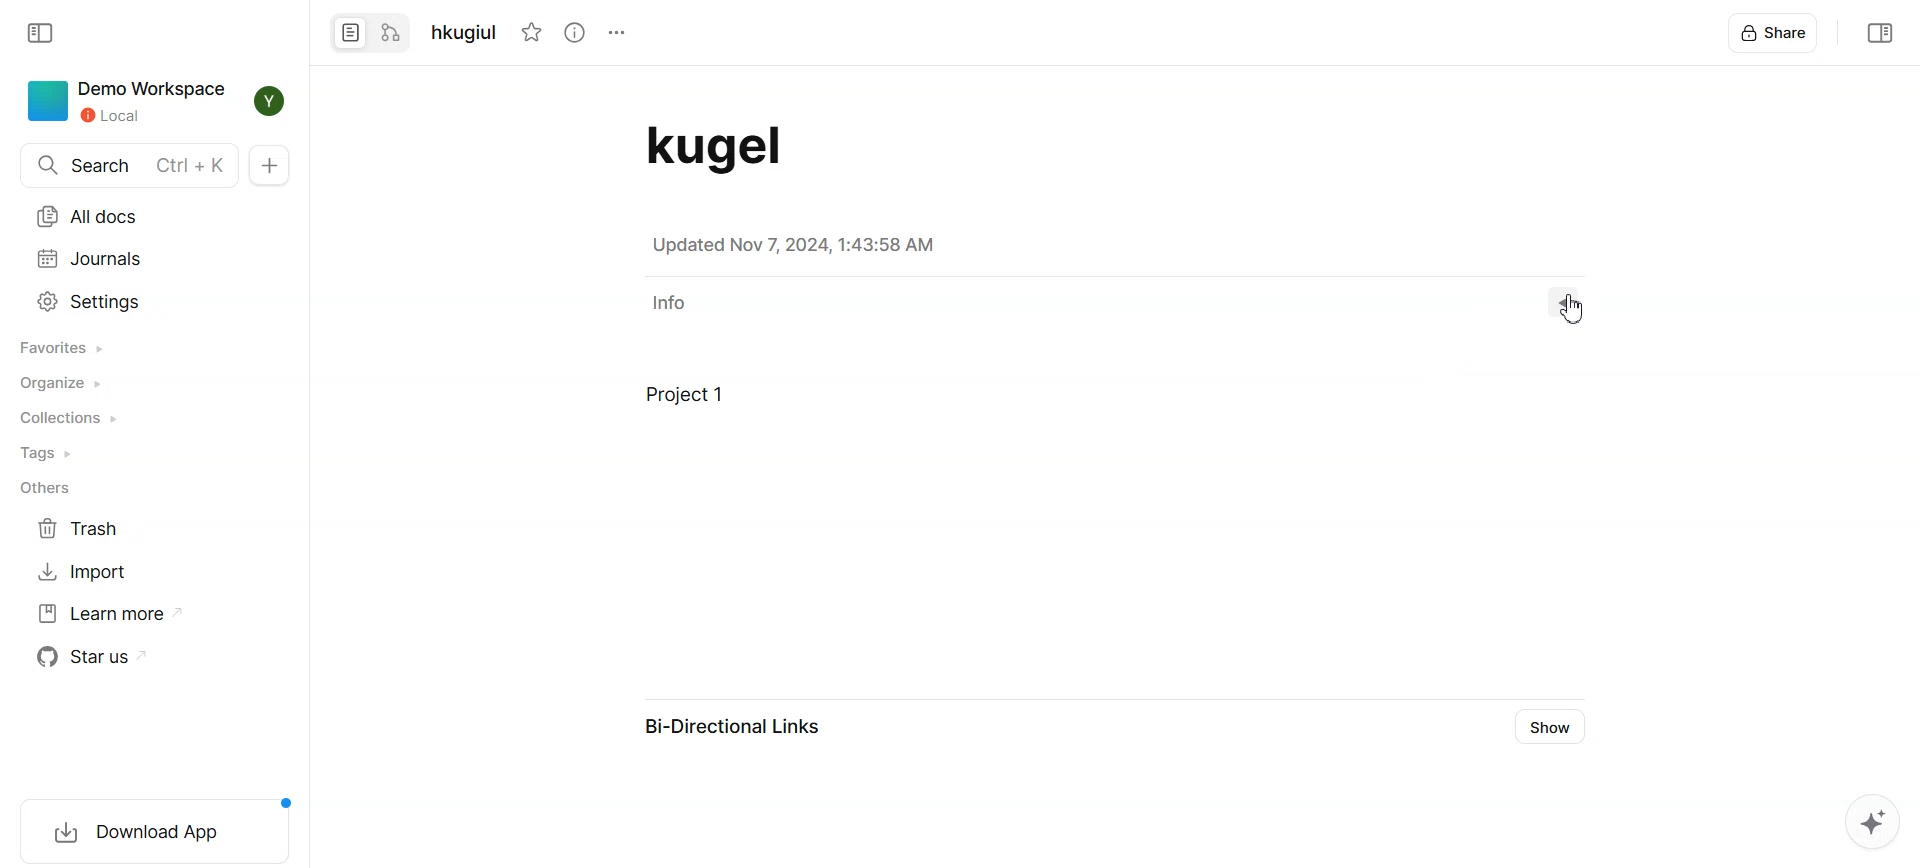 The height and width of the screenshot is (868, 1920). I want to click on All docs, so click(91, 216).